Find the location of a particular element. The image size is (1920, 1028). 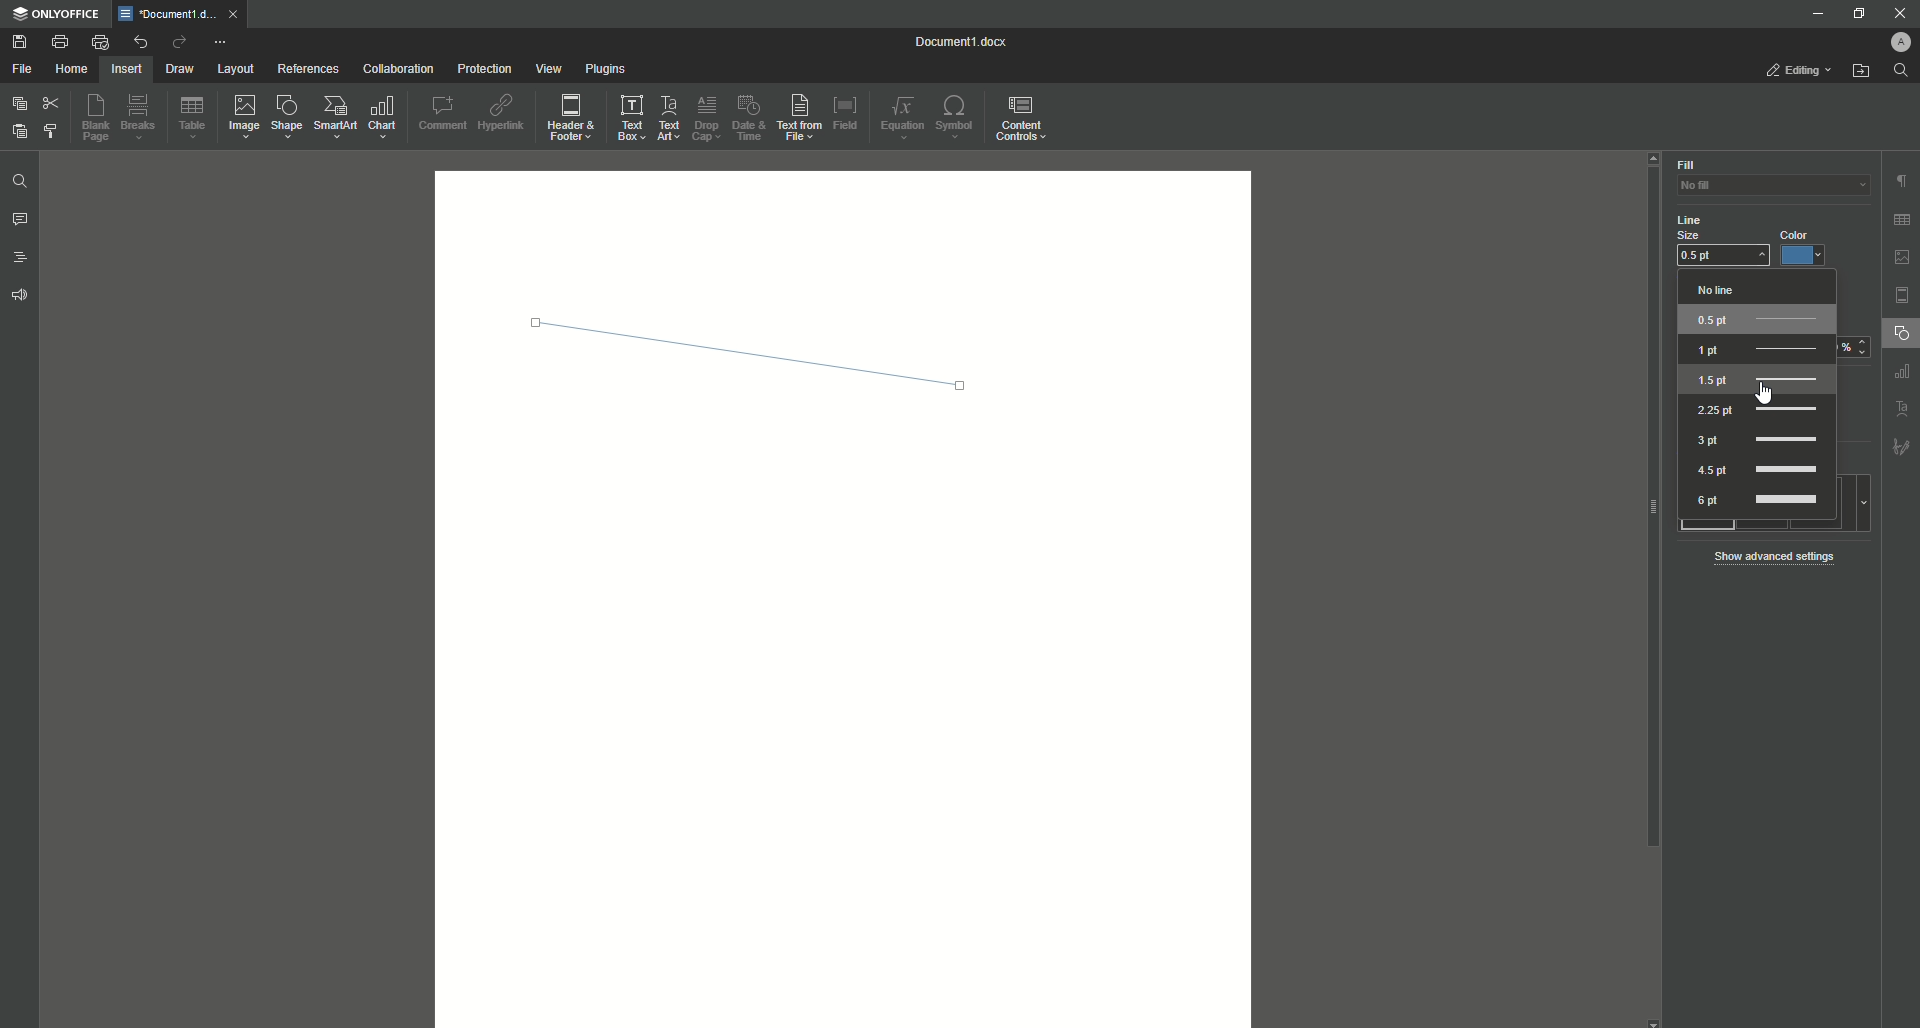

1 pt is located at coordinates (1757, 351).